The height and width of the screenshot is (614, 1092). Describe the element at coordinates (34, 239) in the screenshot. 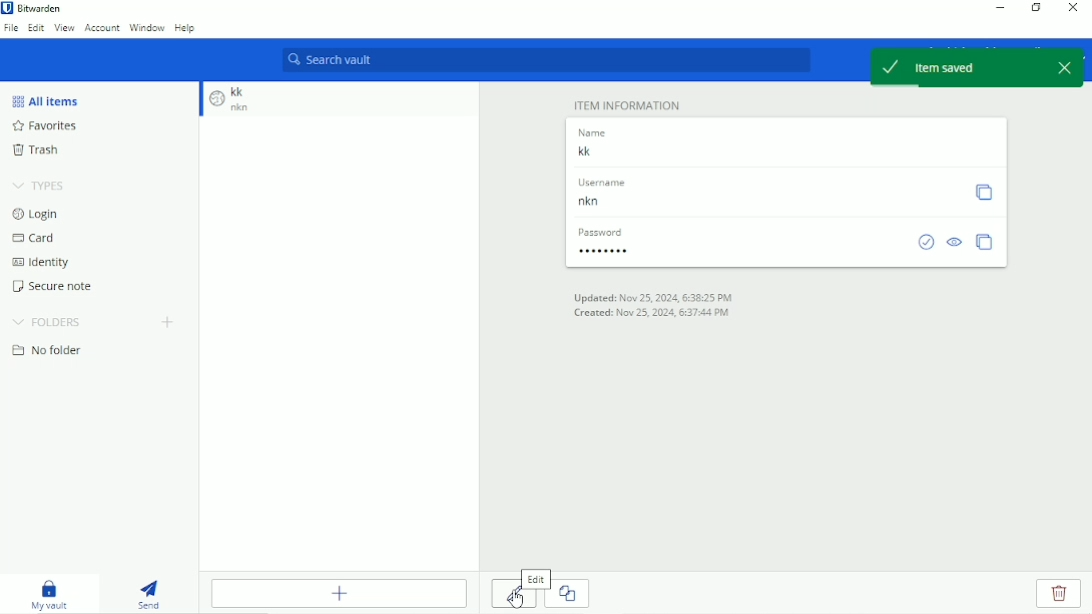

I see `Card` at that location.